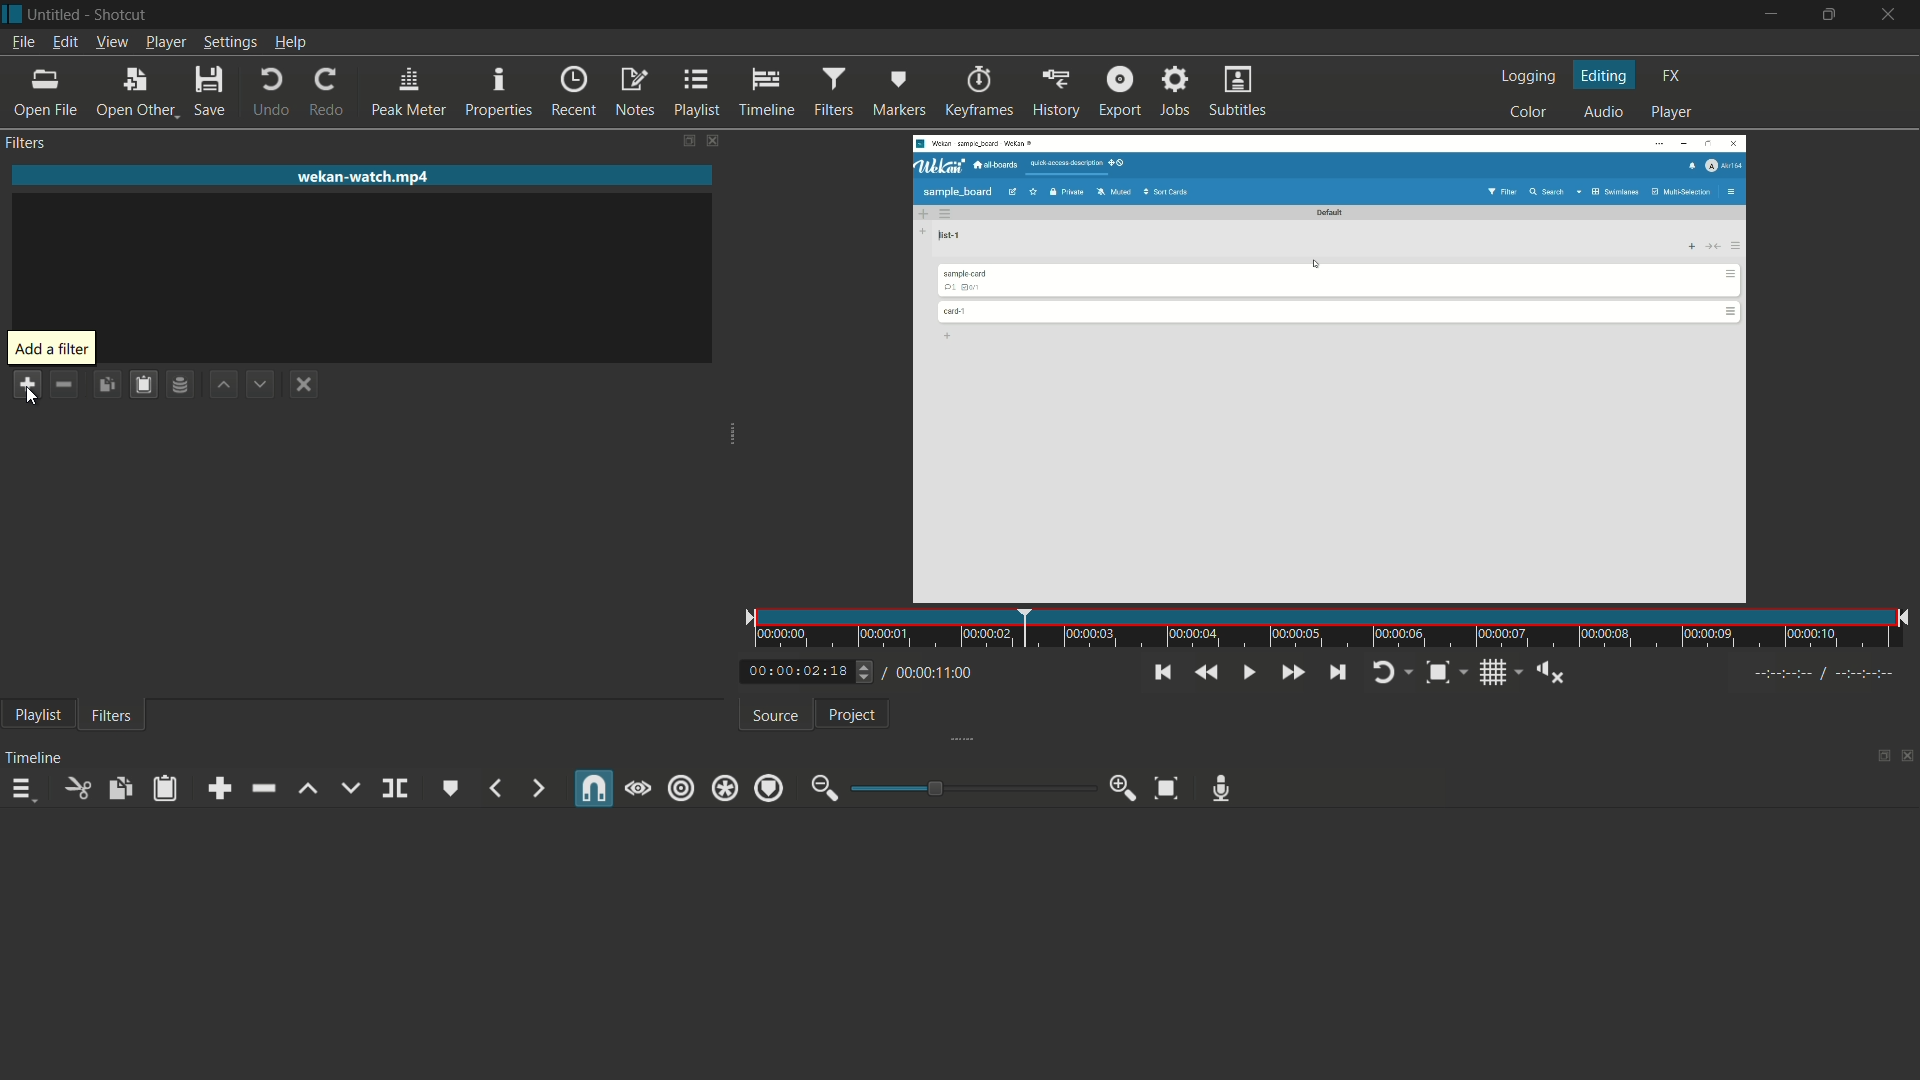 The image size is (1920, 1080). I want to click on record audio, so click(1220, 789).